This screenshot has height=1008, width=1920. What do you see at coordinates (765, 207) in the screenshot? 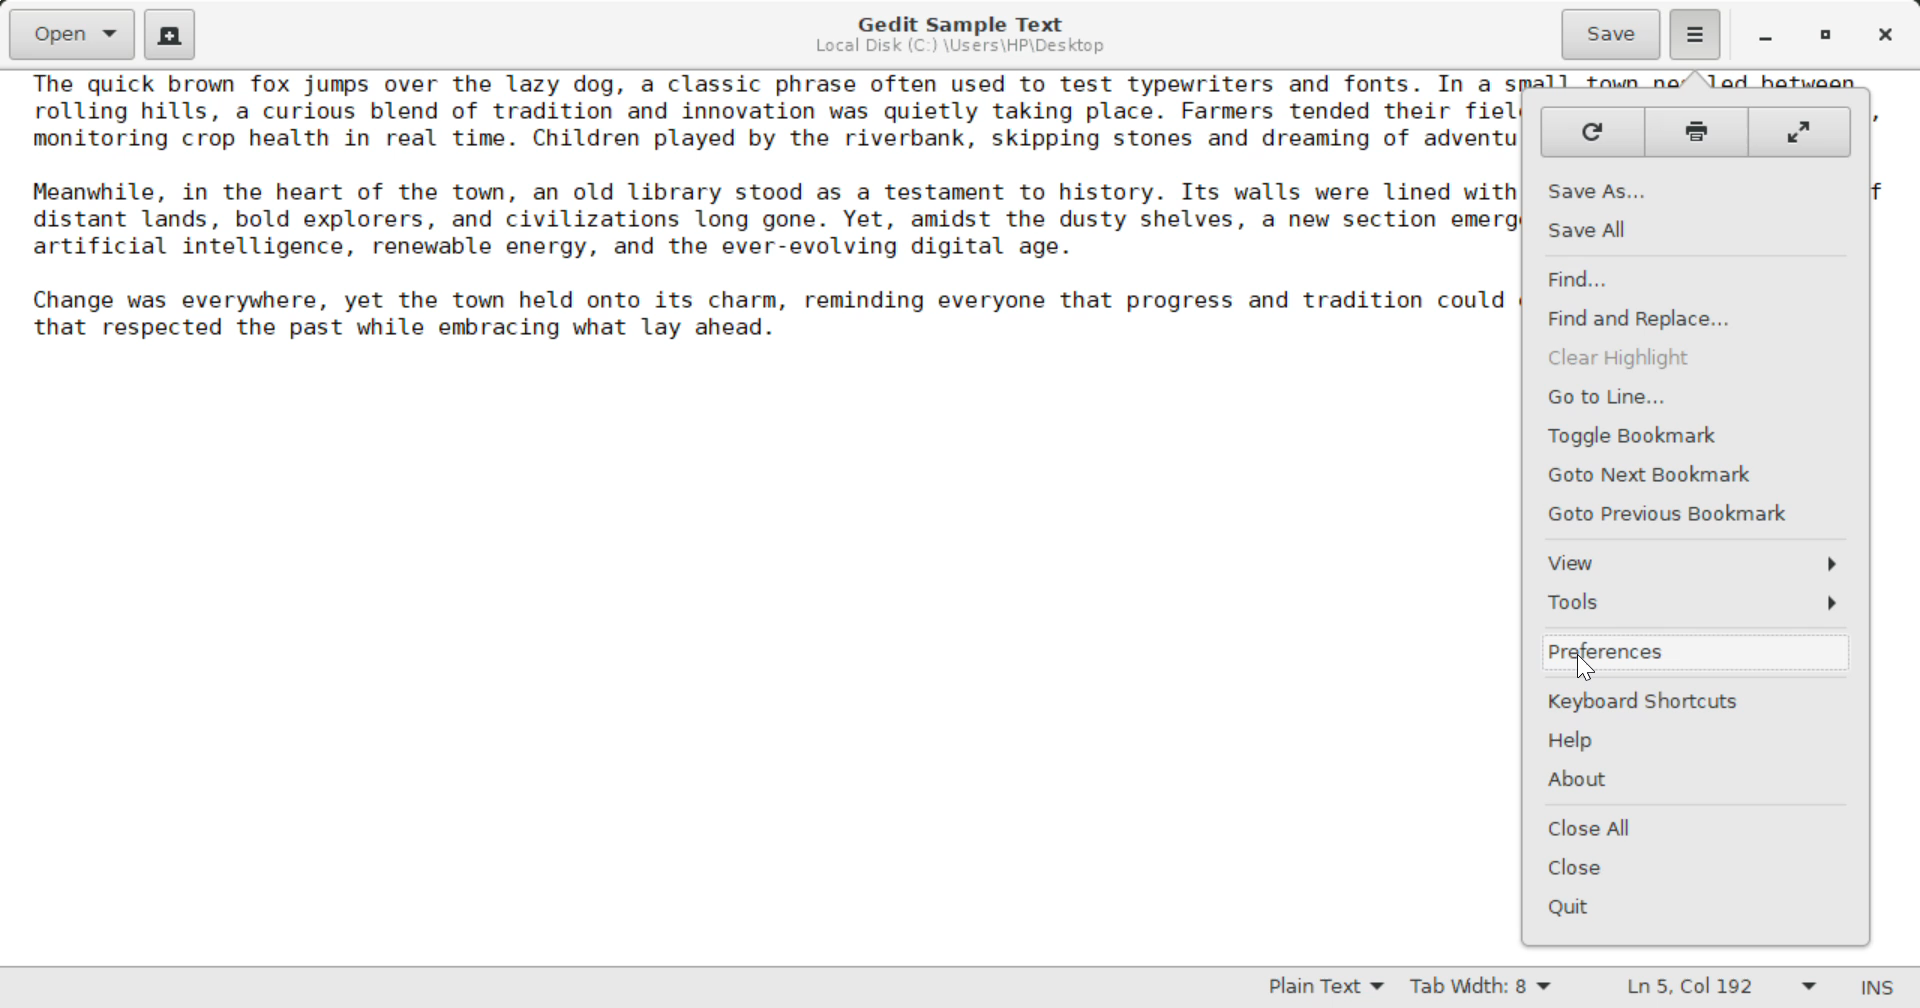
I see `The quick brown fox jumps over the lazy dog, a classic phrase often used to test typewriters and fonts. In a small town nestled between
rolling hills, a curious blend of tradition and innovation was quietly taking place. Farmers tended their fields as drones flew overhead,
monitoring crop health in real time. Children played by the riverbank, skipping stones and dreaming of adventures beyond the horizon.
Meanwhile, in the heart of the town, an old library stood as a testament to history. Its walls were lined with books that told stories of
distant lands, bold explorers, and civilizations long gone. Yet, amidst the dusty shelves, a new section emerged: one dedicated to
artificial intelligence, renewable energy, and the ever-evolving digital age.

Change was everywhere, yet the town held onto its charm, reminding everyone that progress and tradition could coexist, shaping a future
that respected the past while embracing what lay ahead.` at bounding box center [765, 207].